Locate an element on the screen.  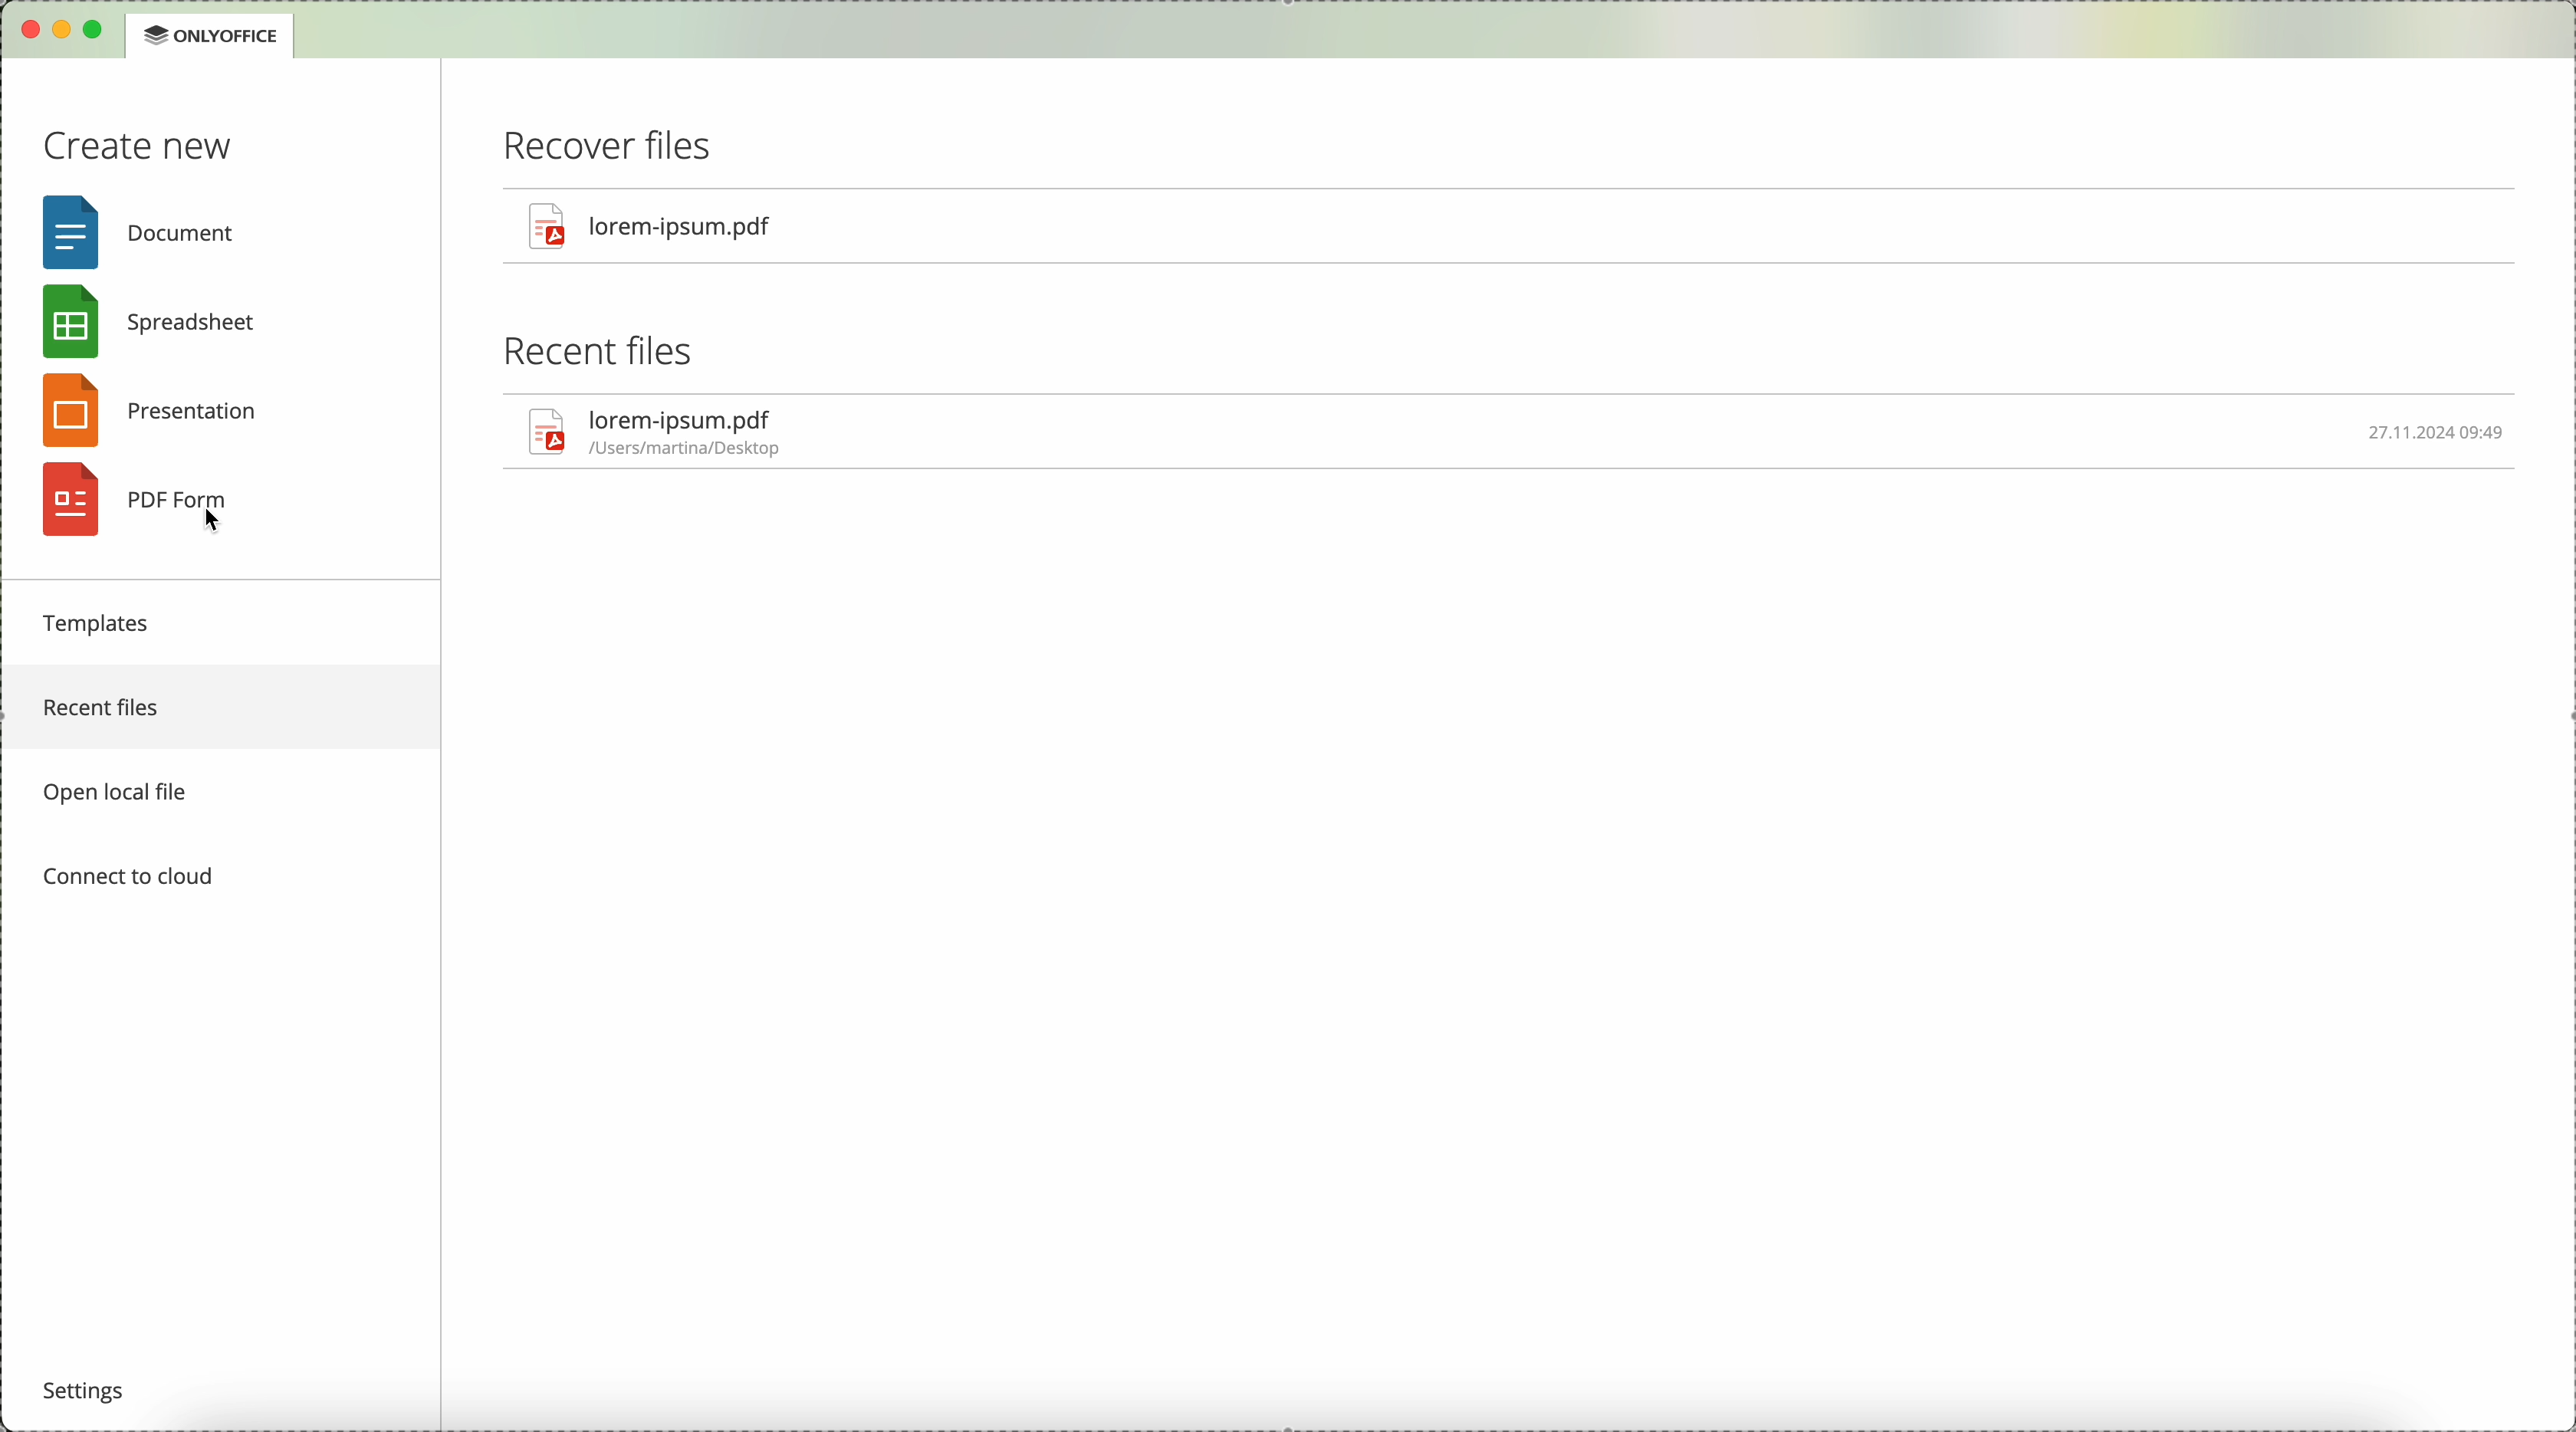
recover files is located at coordinates (620, 147).